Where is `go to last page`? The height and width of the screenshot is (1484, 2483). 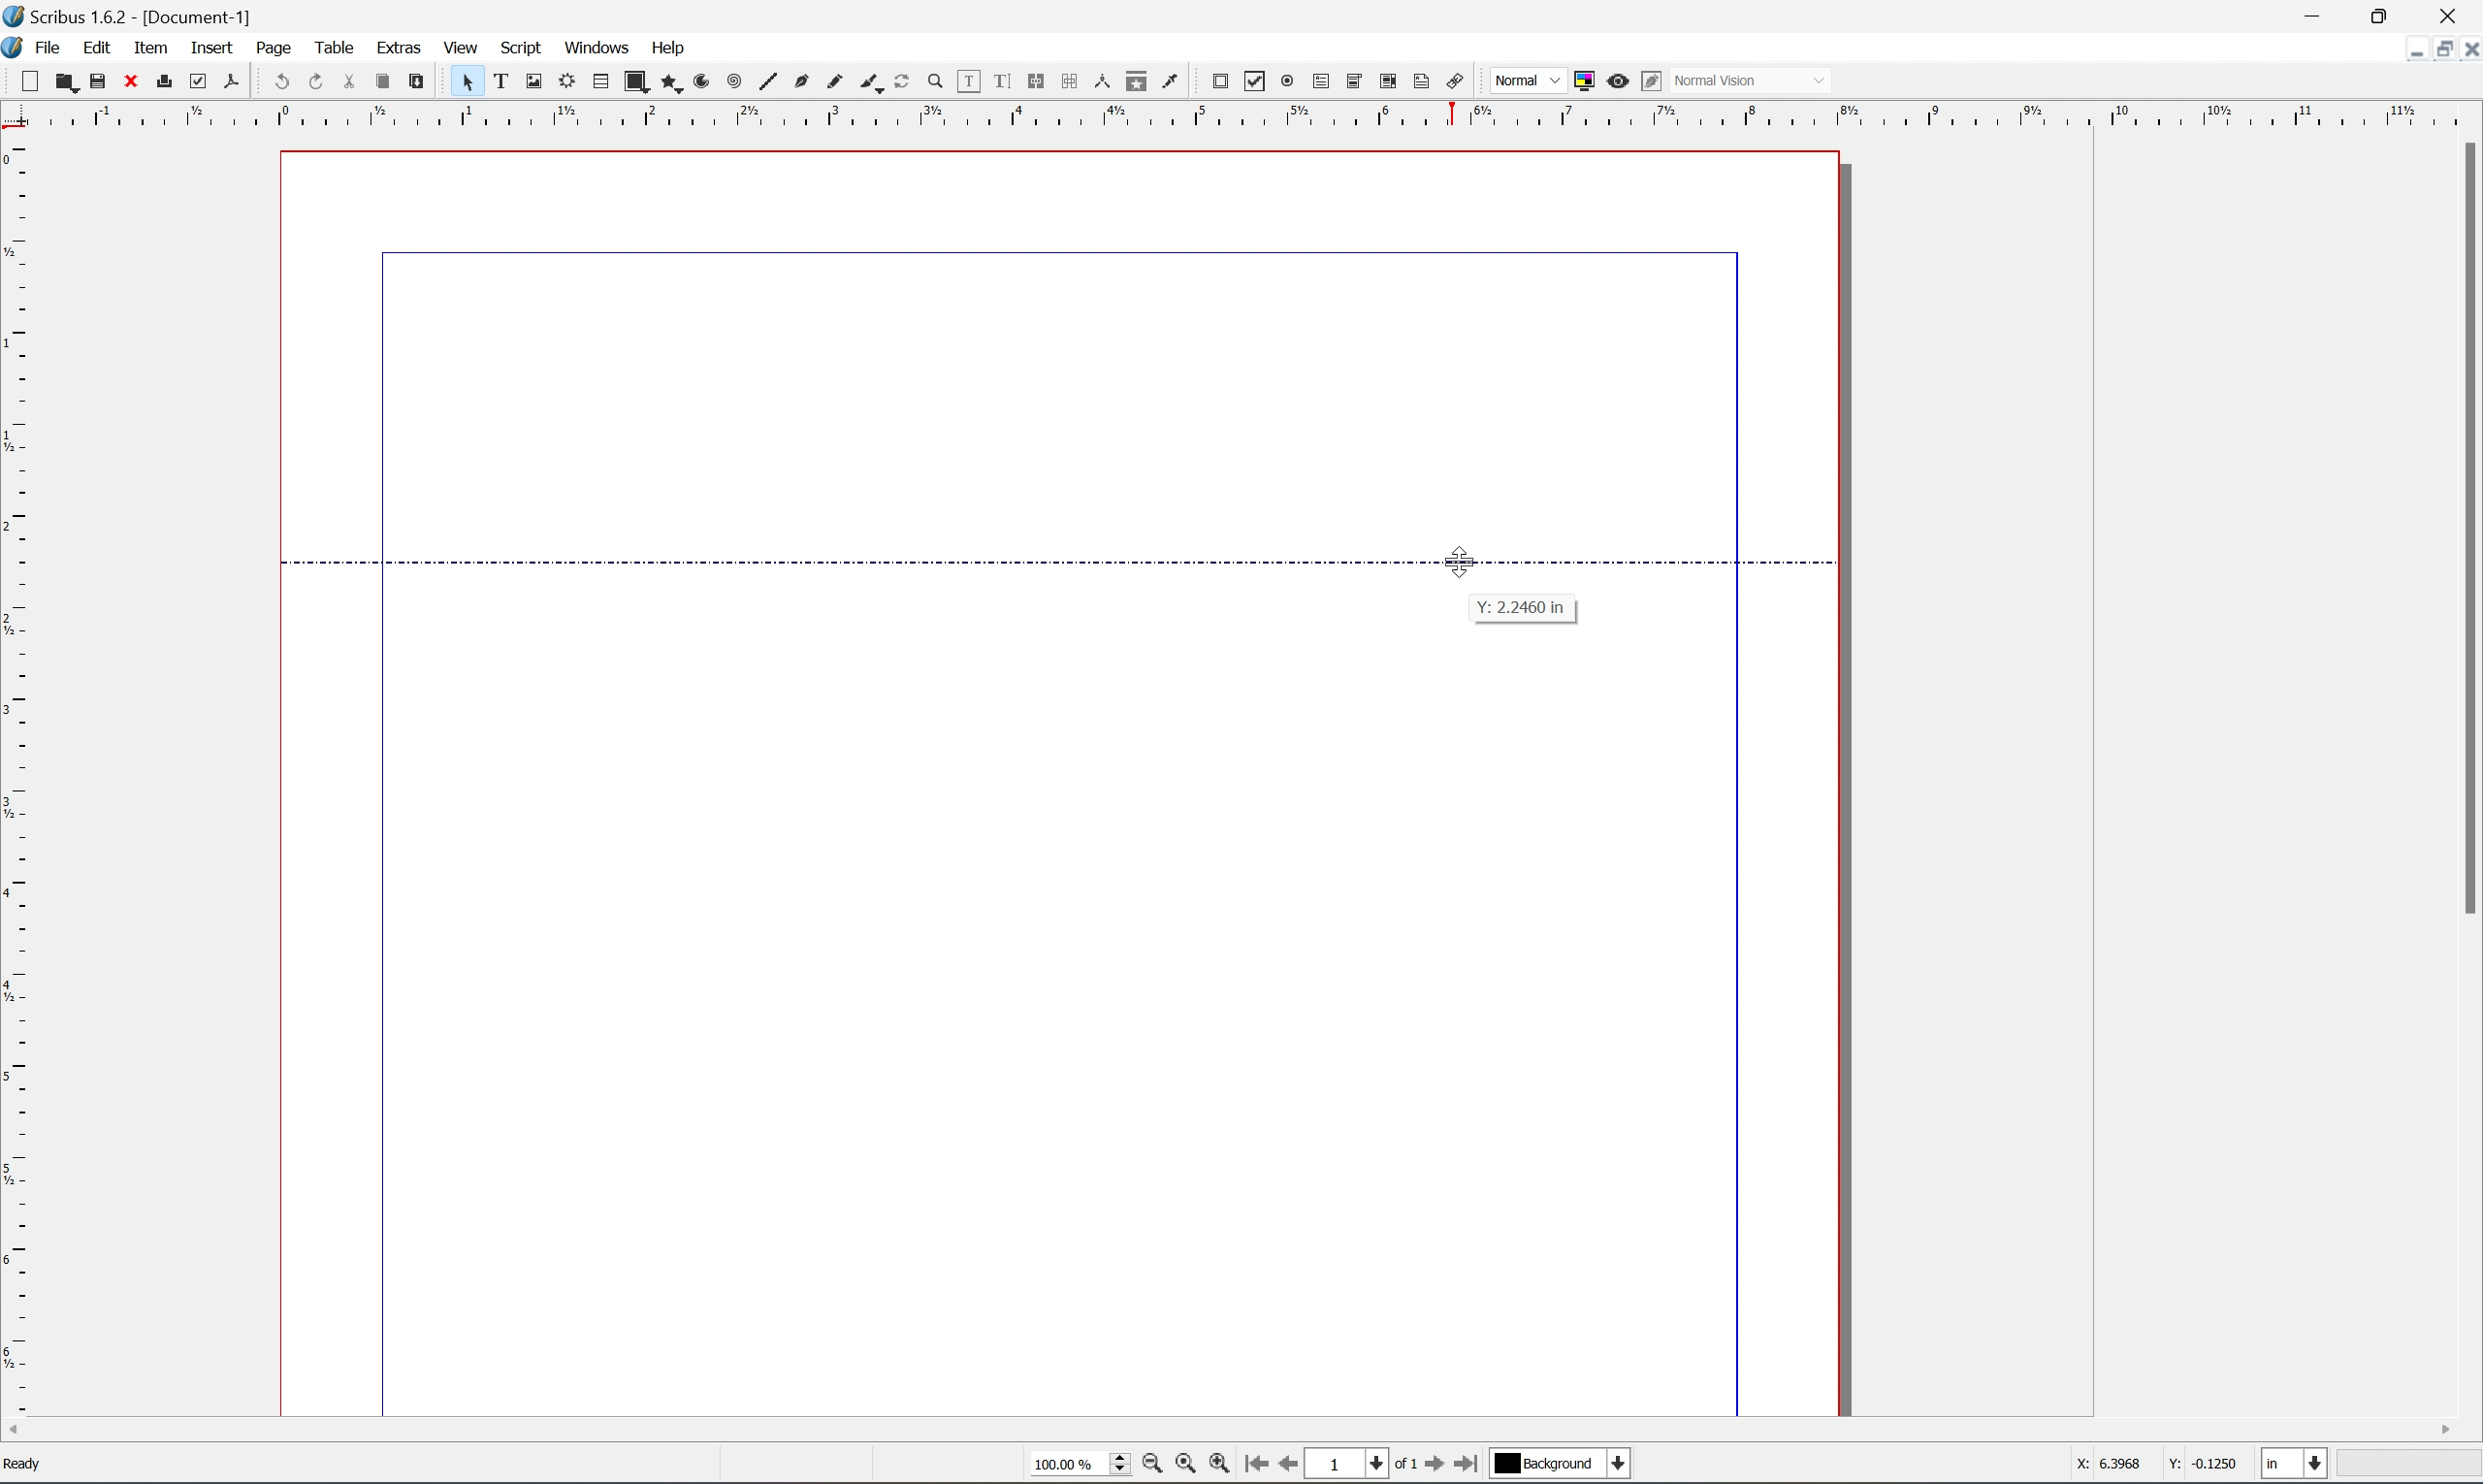 go to last page is located at coordinates (1470, 1466).